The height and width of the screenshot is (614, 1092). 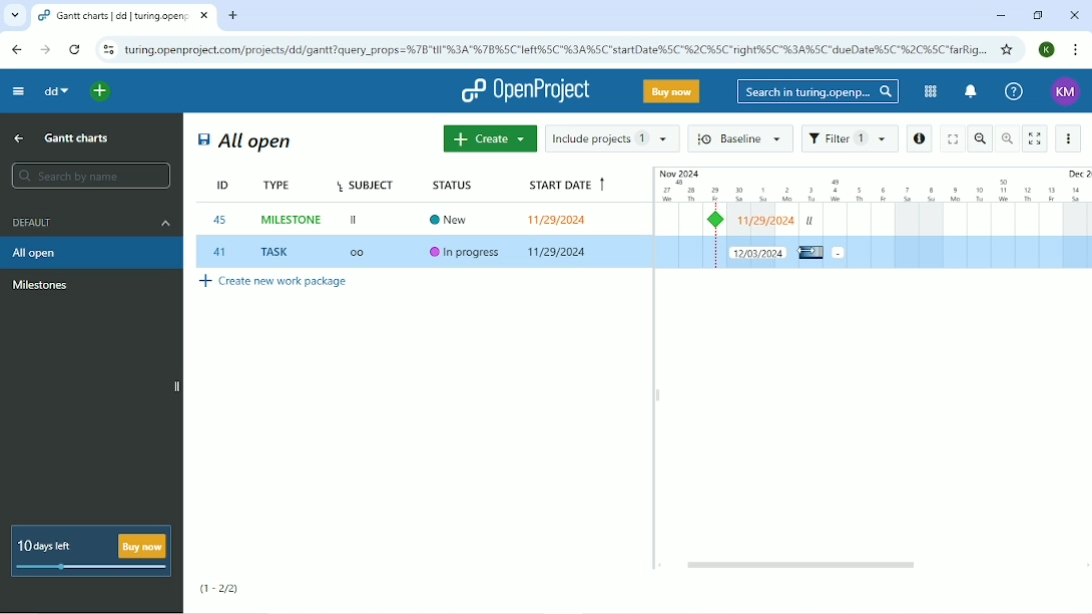 I want to click on Zoom in, so click(x=1007, y=138).